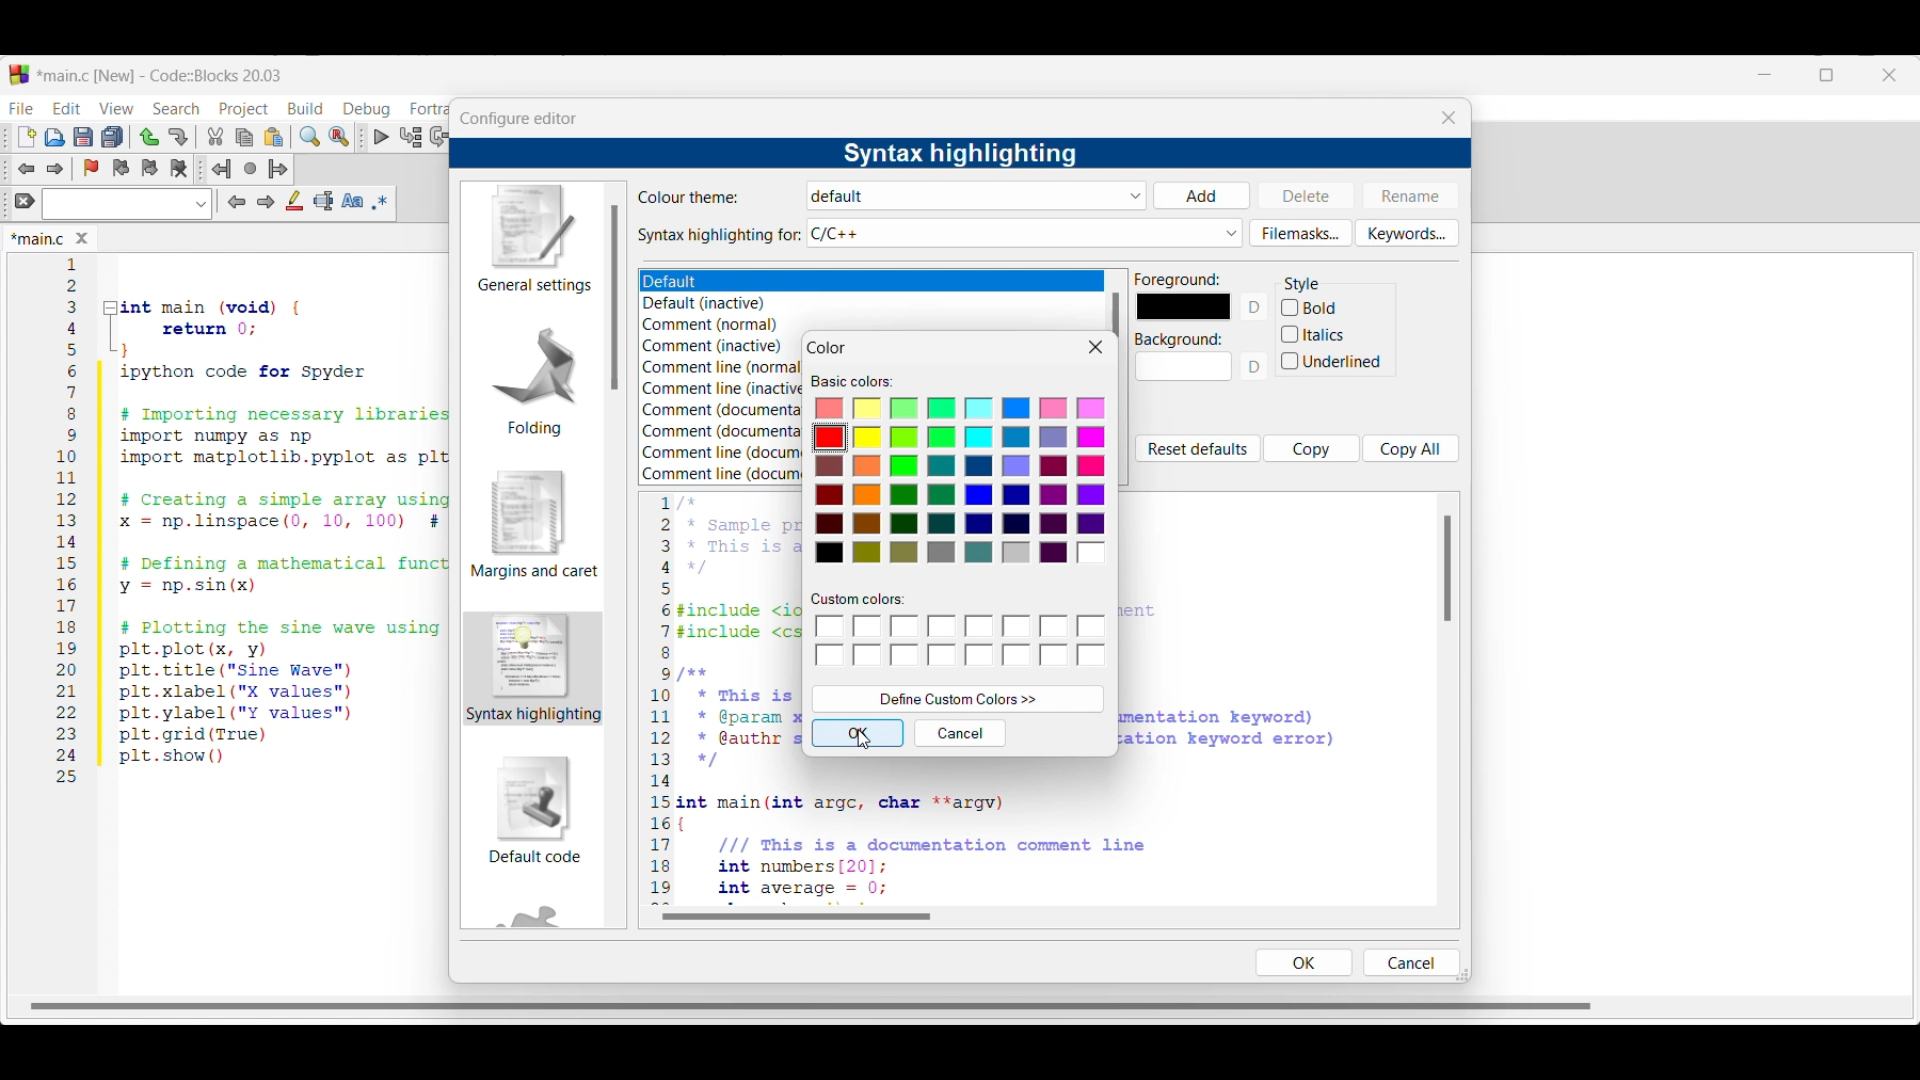 Image resolution: width=1920 pixels, height=1080 pixels. I want to click on Clear bookmarks, so click(178, 169).